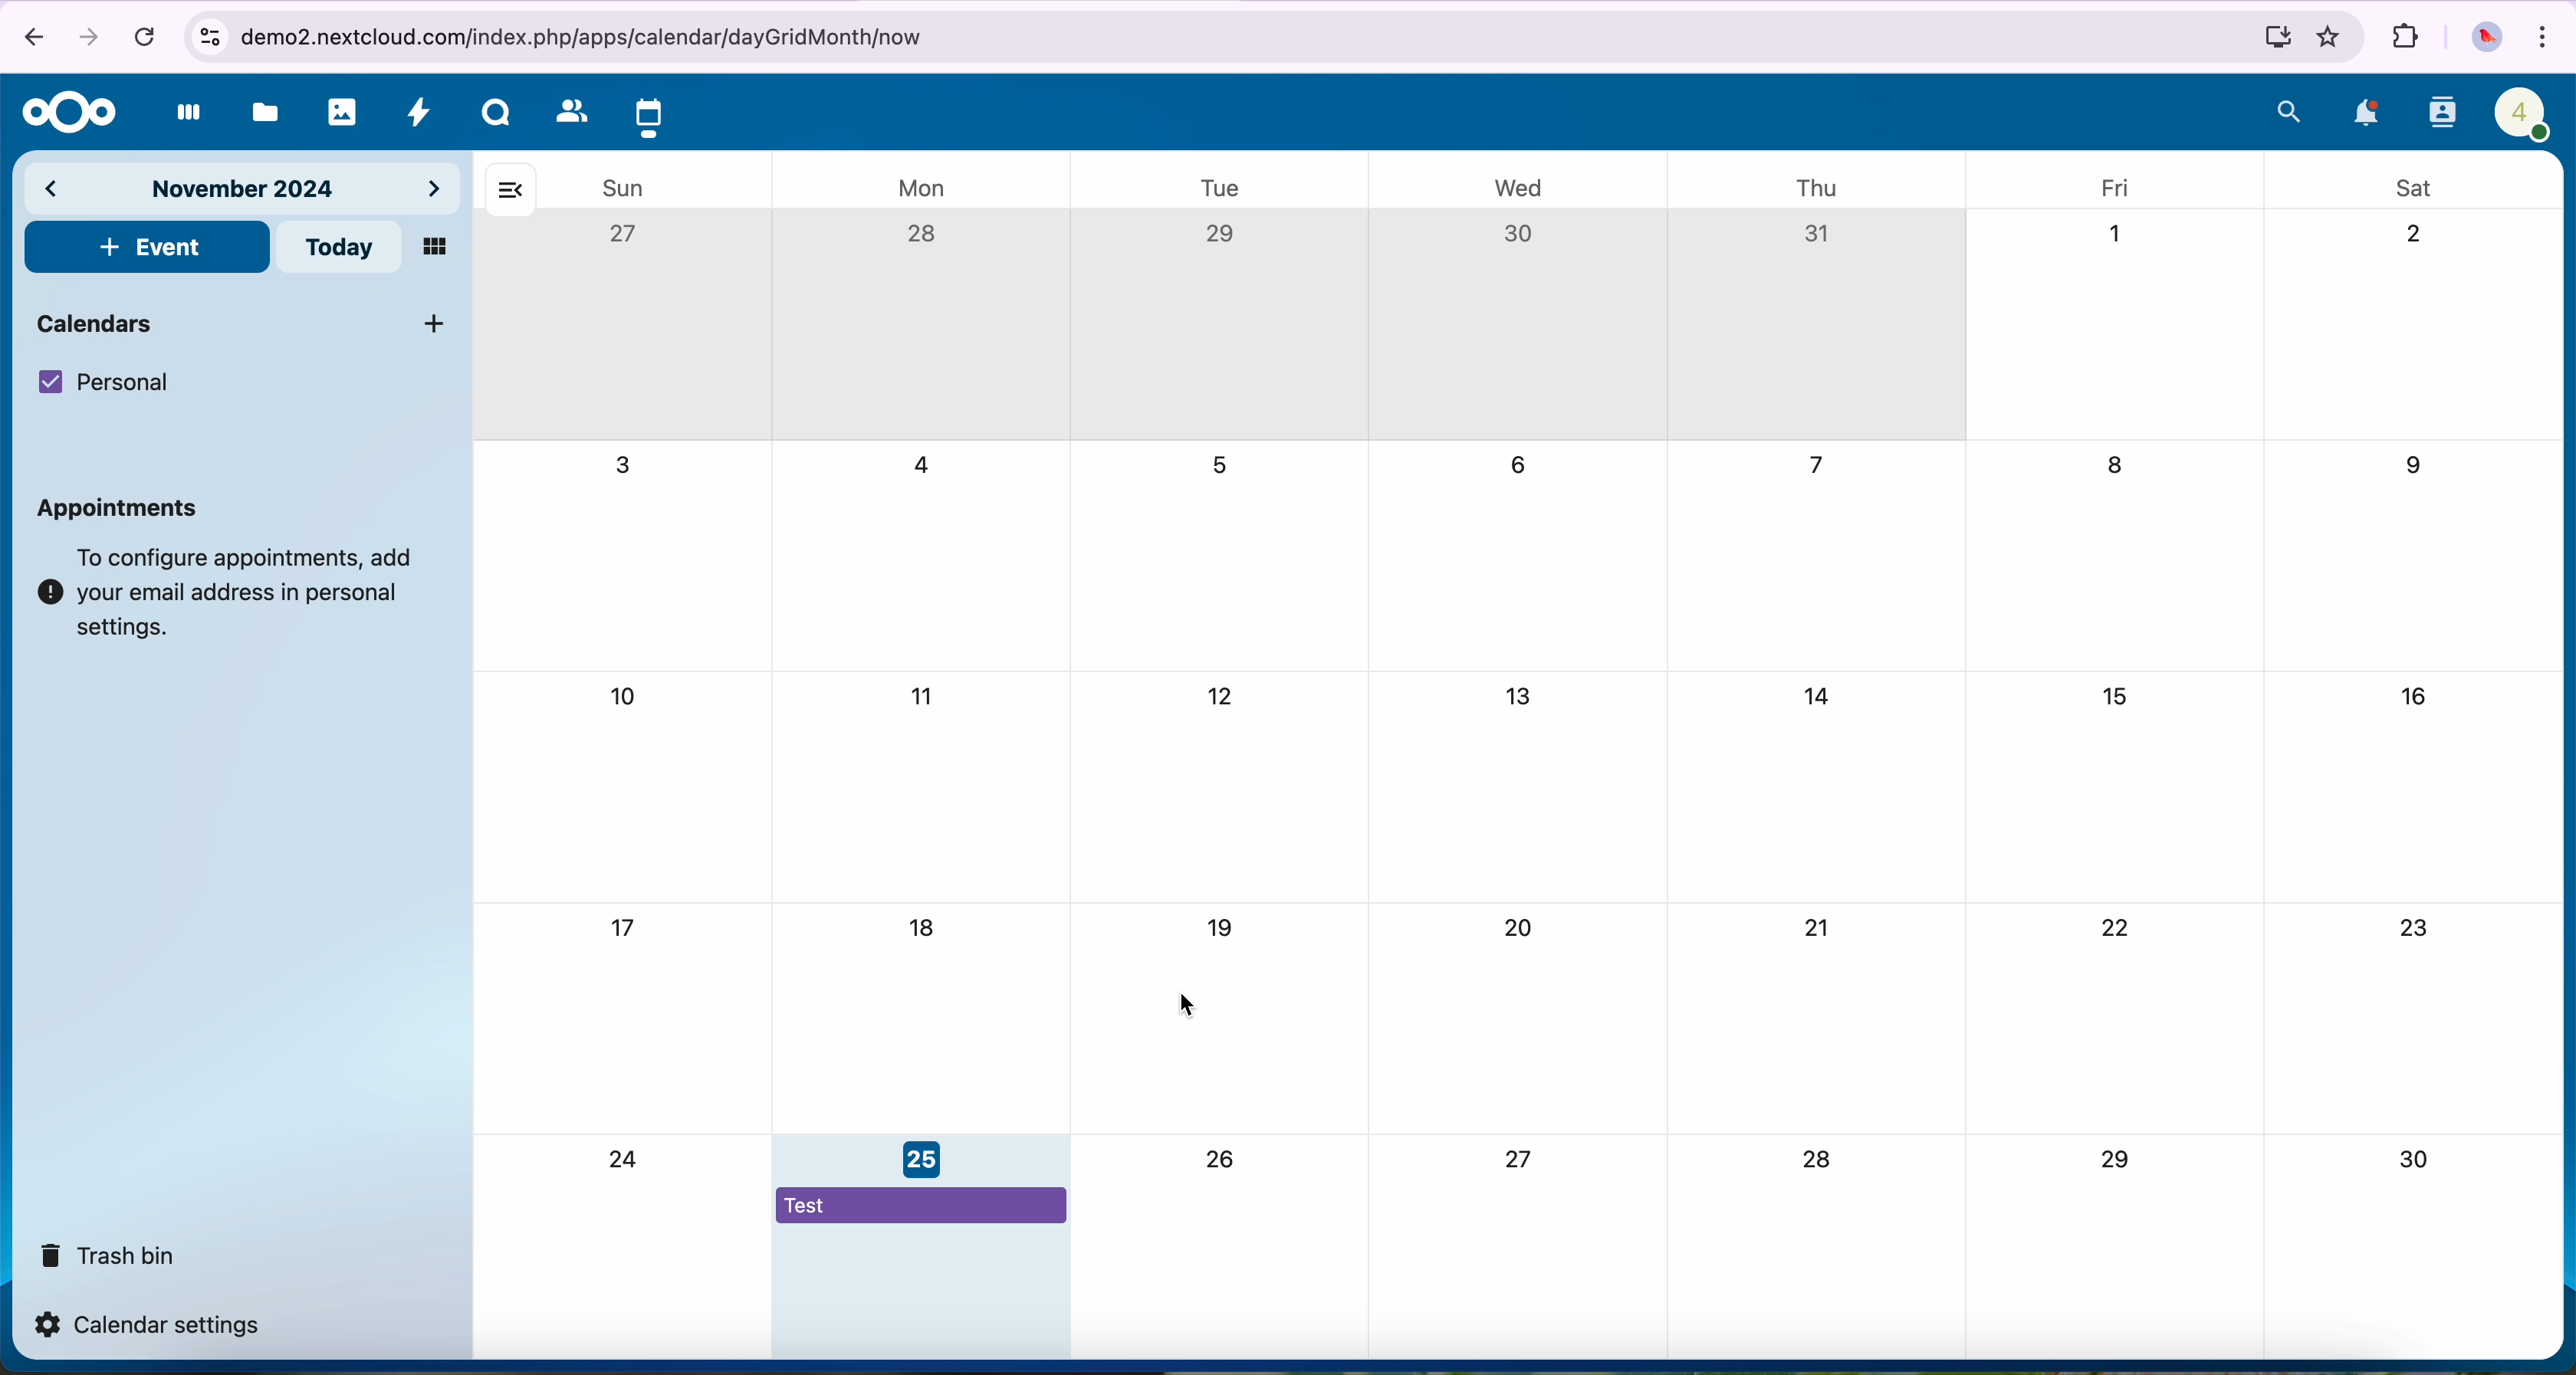  What do you see at coordinates (2523, 113) in the screenshot?
I see `profile` at bounding box center [2523, 113].